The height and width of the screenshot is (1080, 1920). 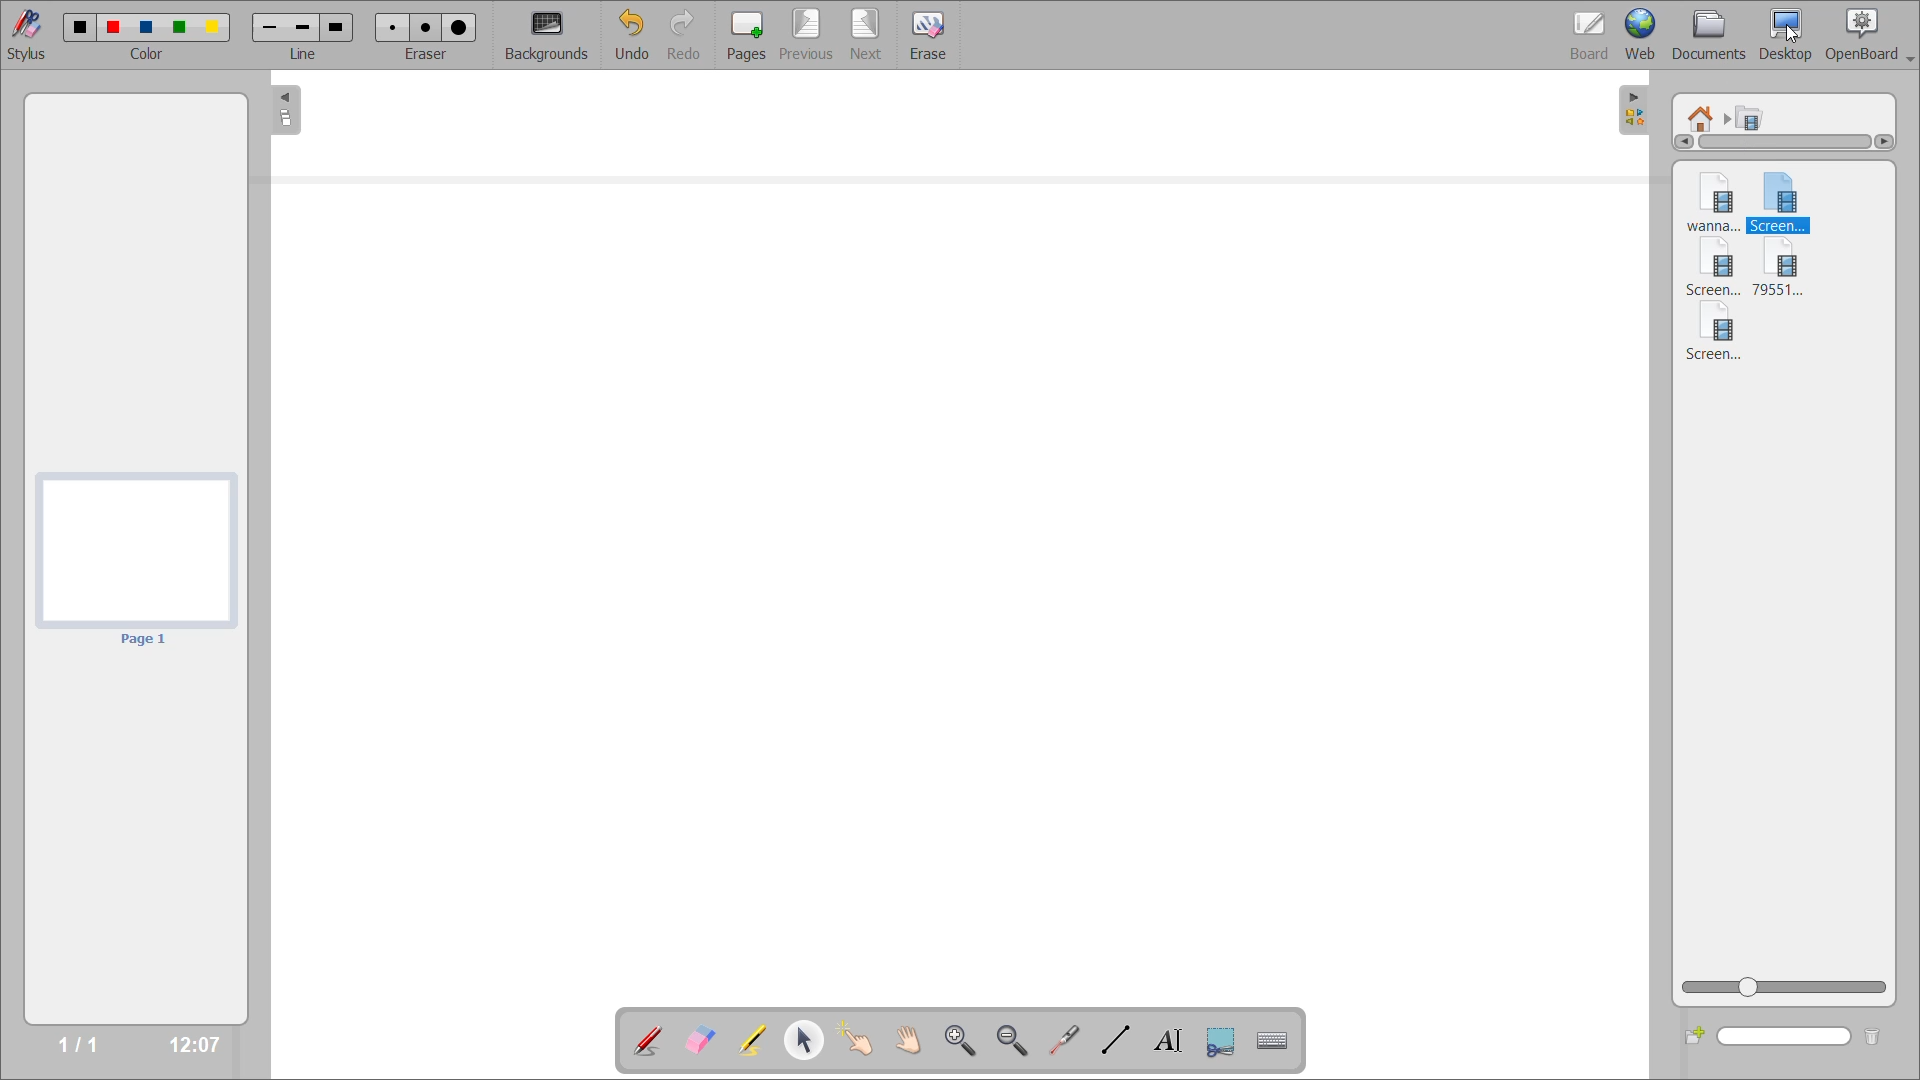 What do you see at coordinates (1012, 1040) in the screenshot?
I see `zoom out` at bounding box center [1012, 1040].